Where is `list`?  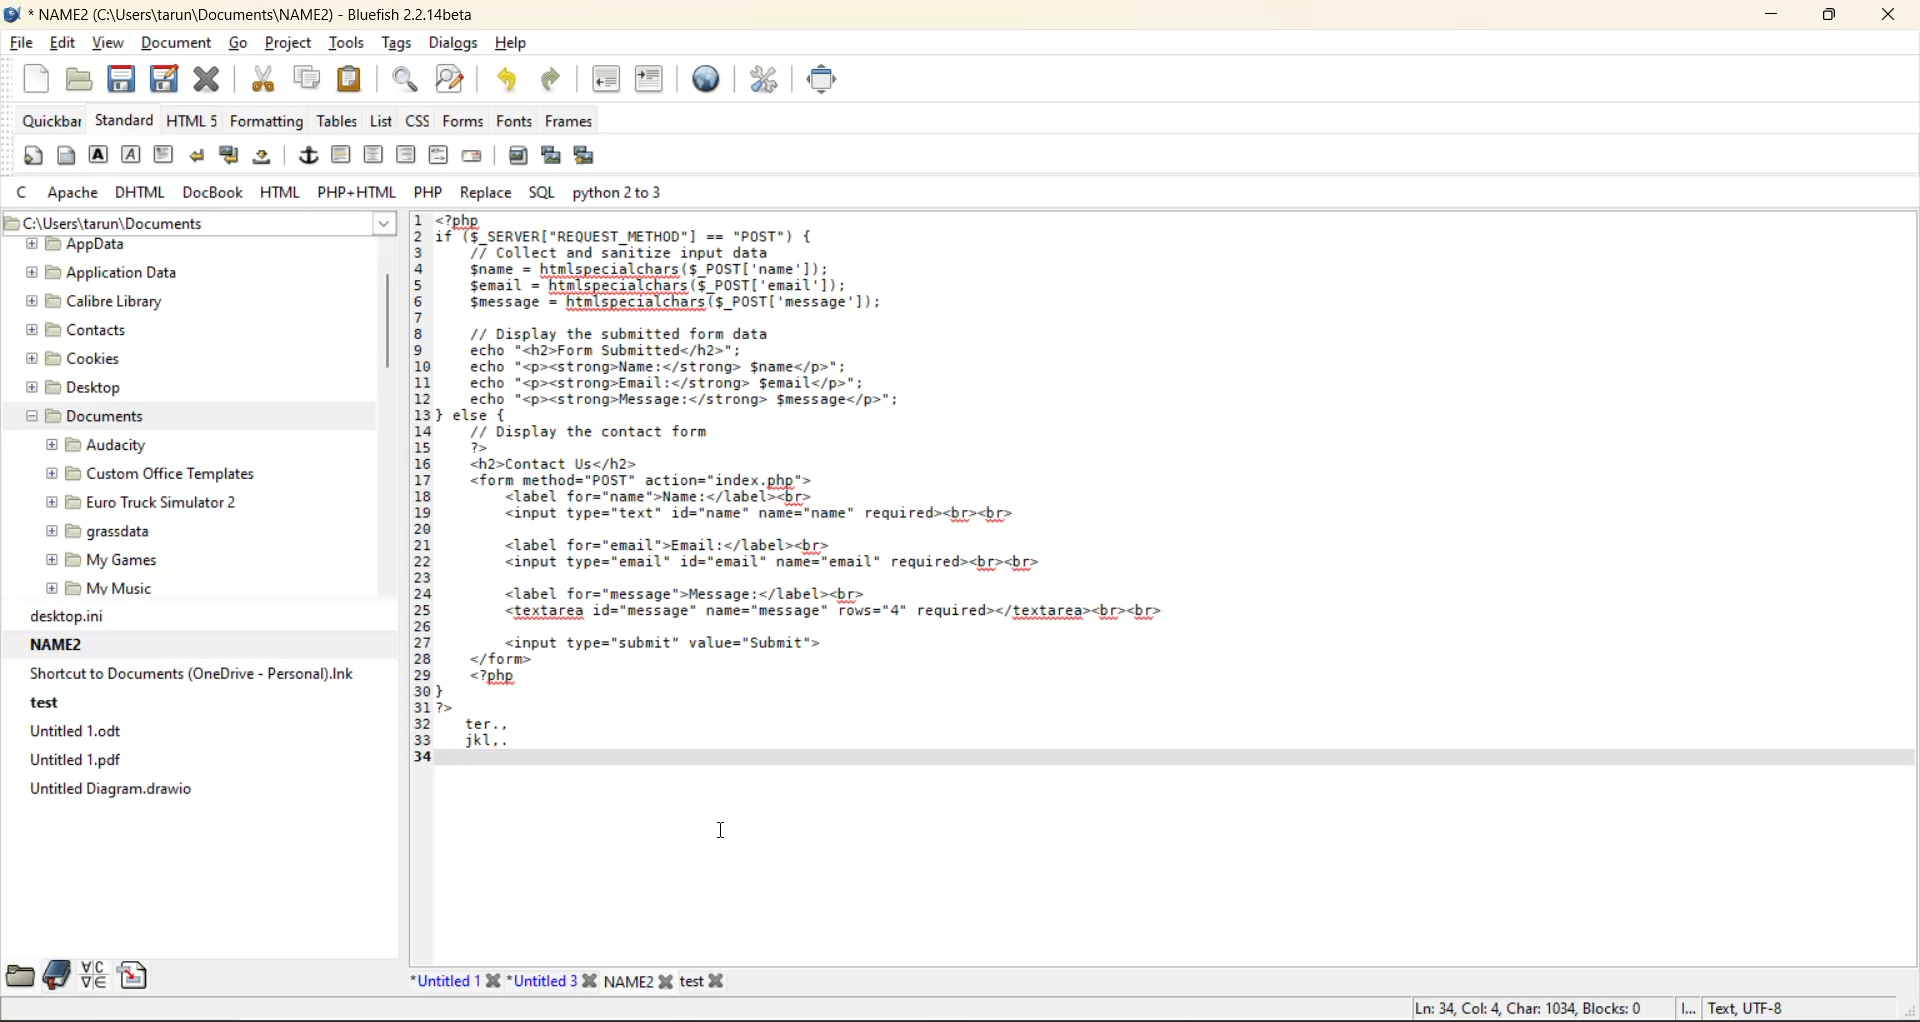 list is located at coordinates (387, 123).